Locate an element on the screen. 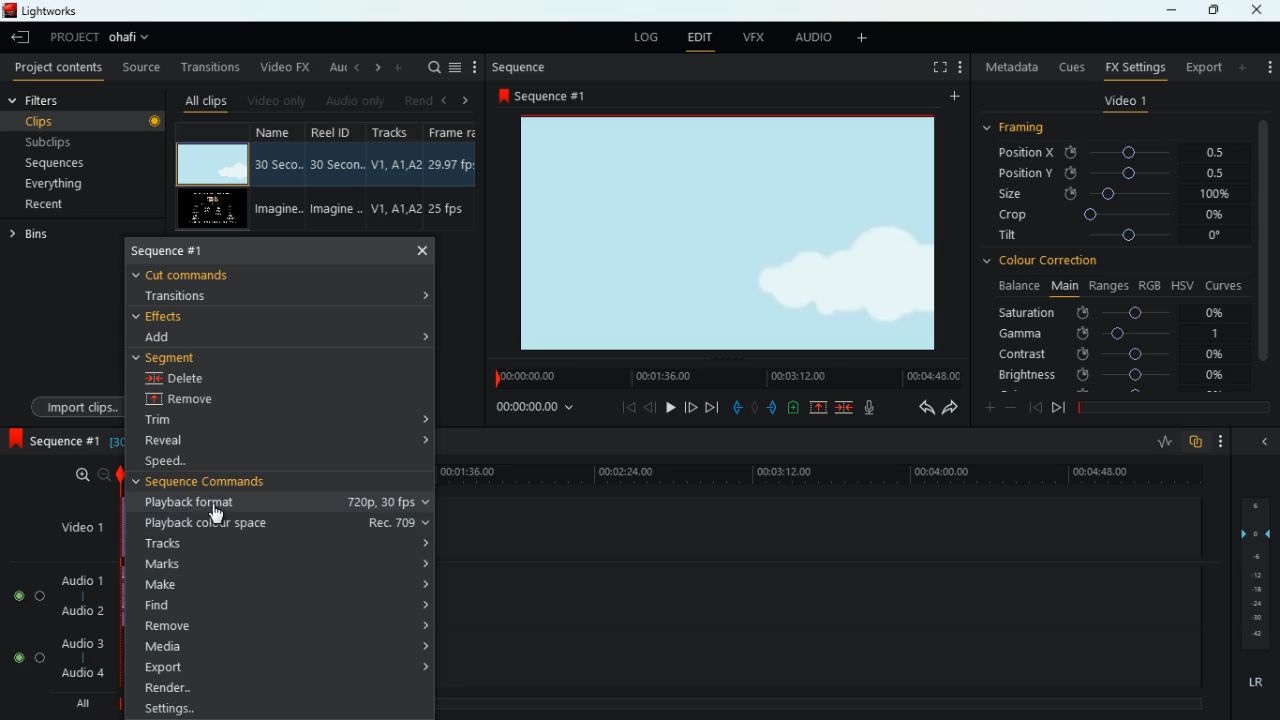  reel id is located at coordinates (334, 179).